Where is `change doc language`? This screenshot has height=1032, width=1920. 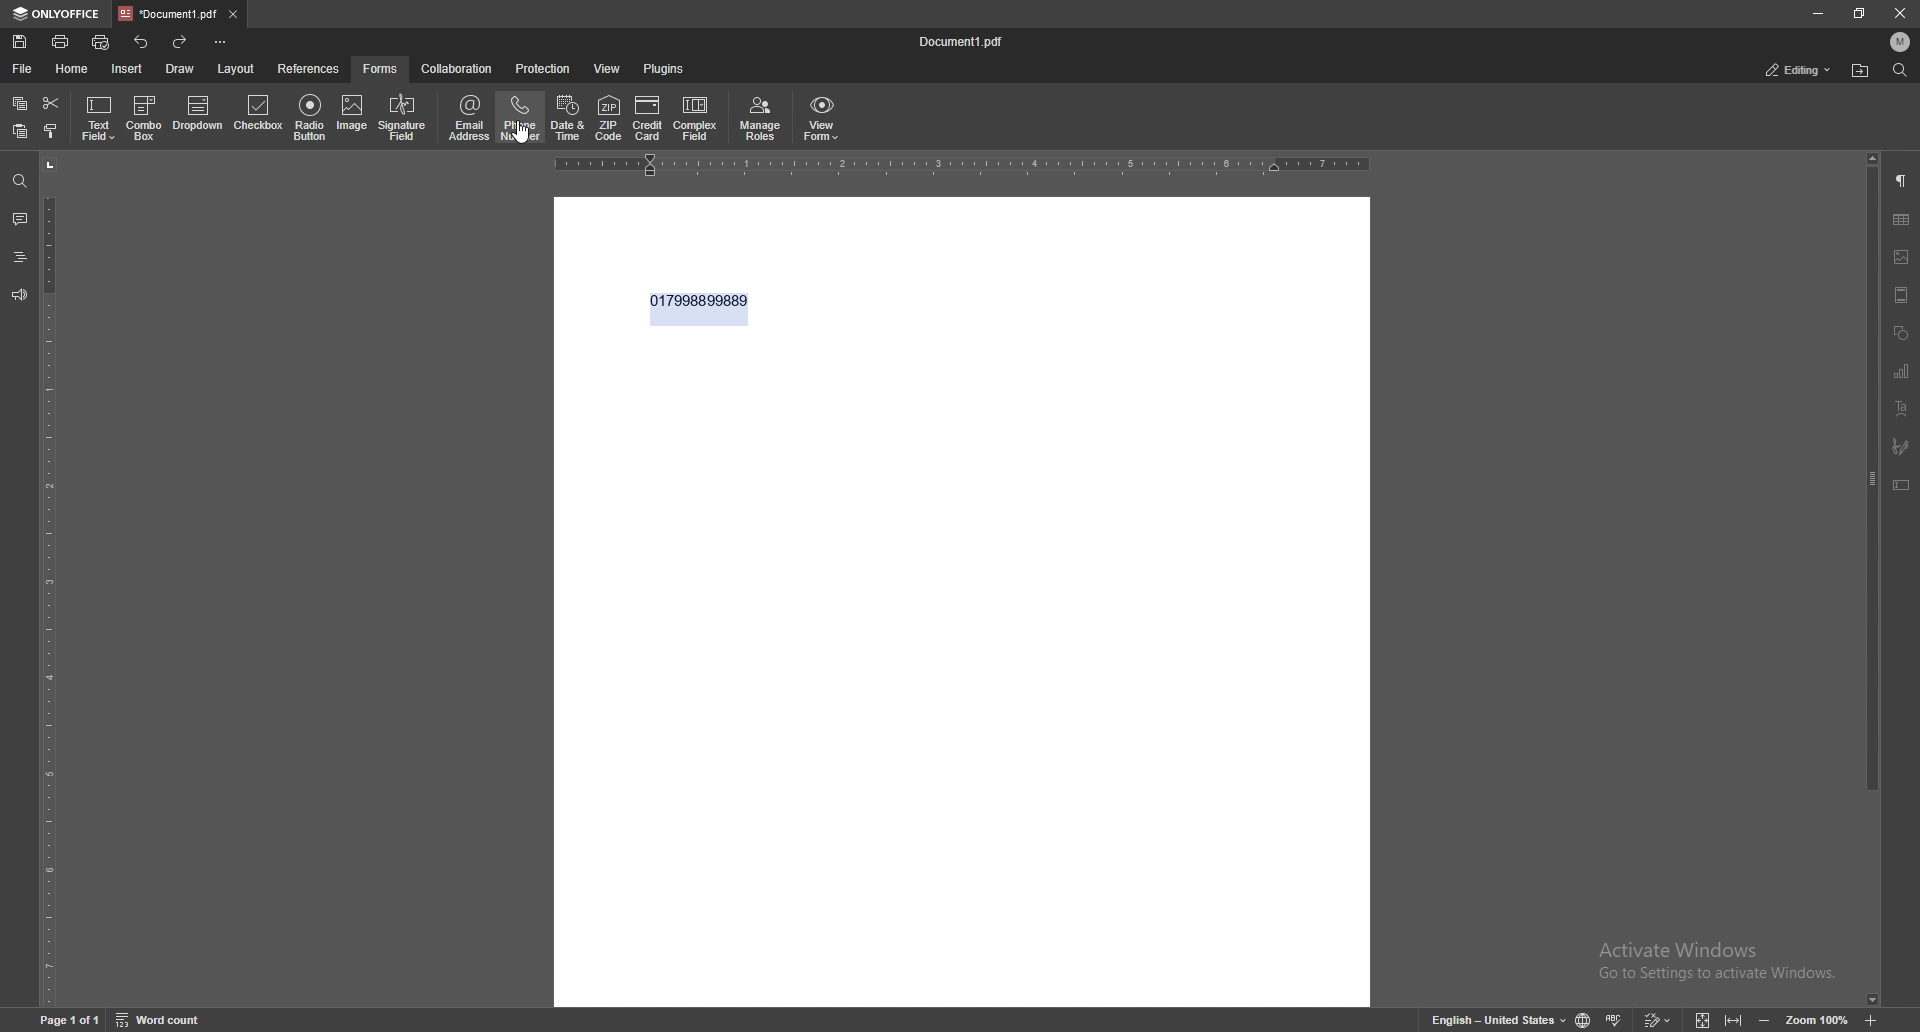
change doc language is located at coordinates (1585, 1020).